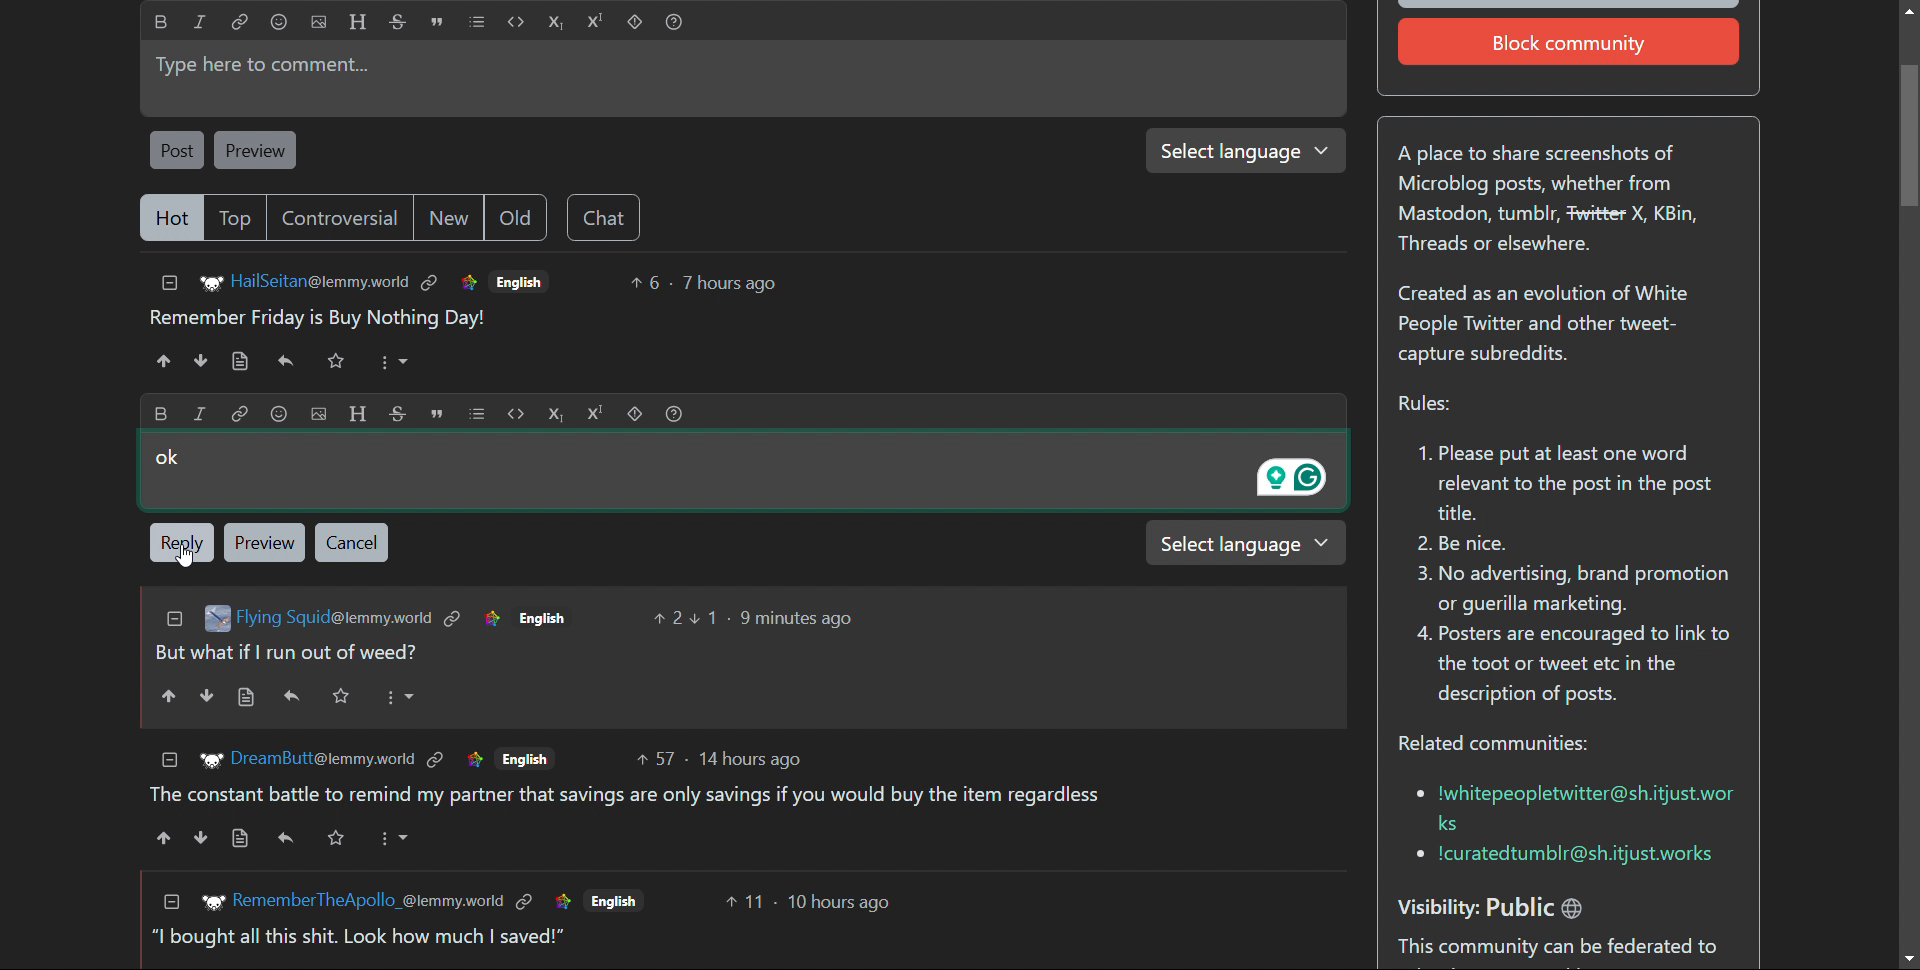 This screenshot has height=970, width=1920. Describe the element at coordinates (318, 412) in the screenshot. I see `upload image` at that location.